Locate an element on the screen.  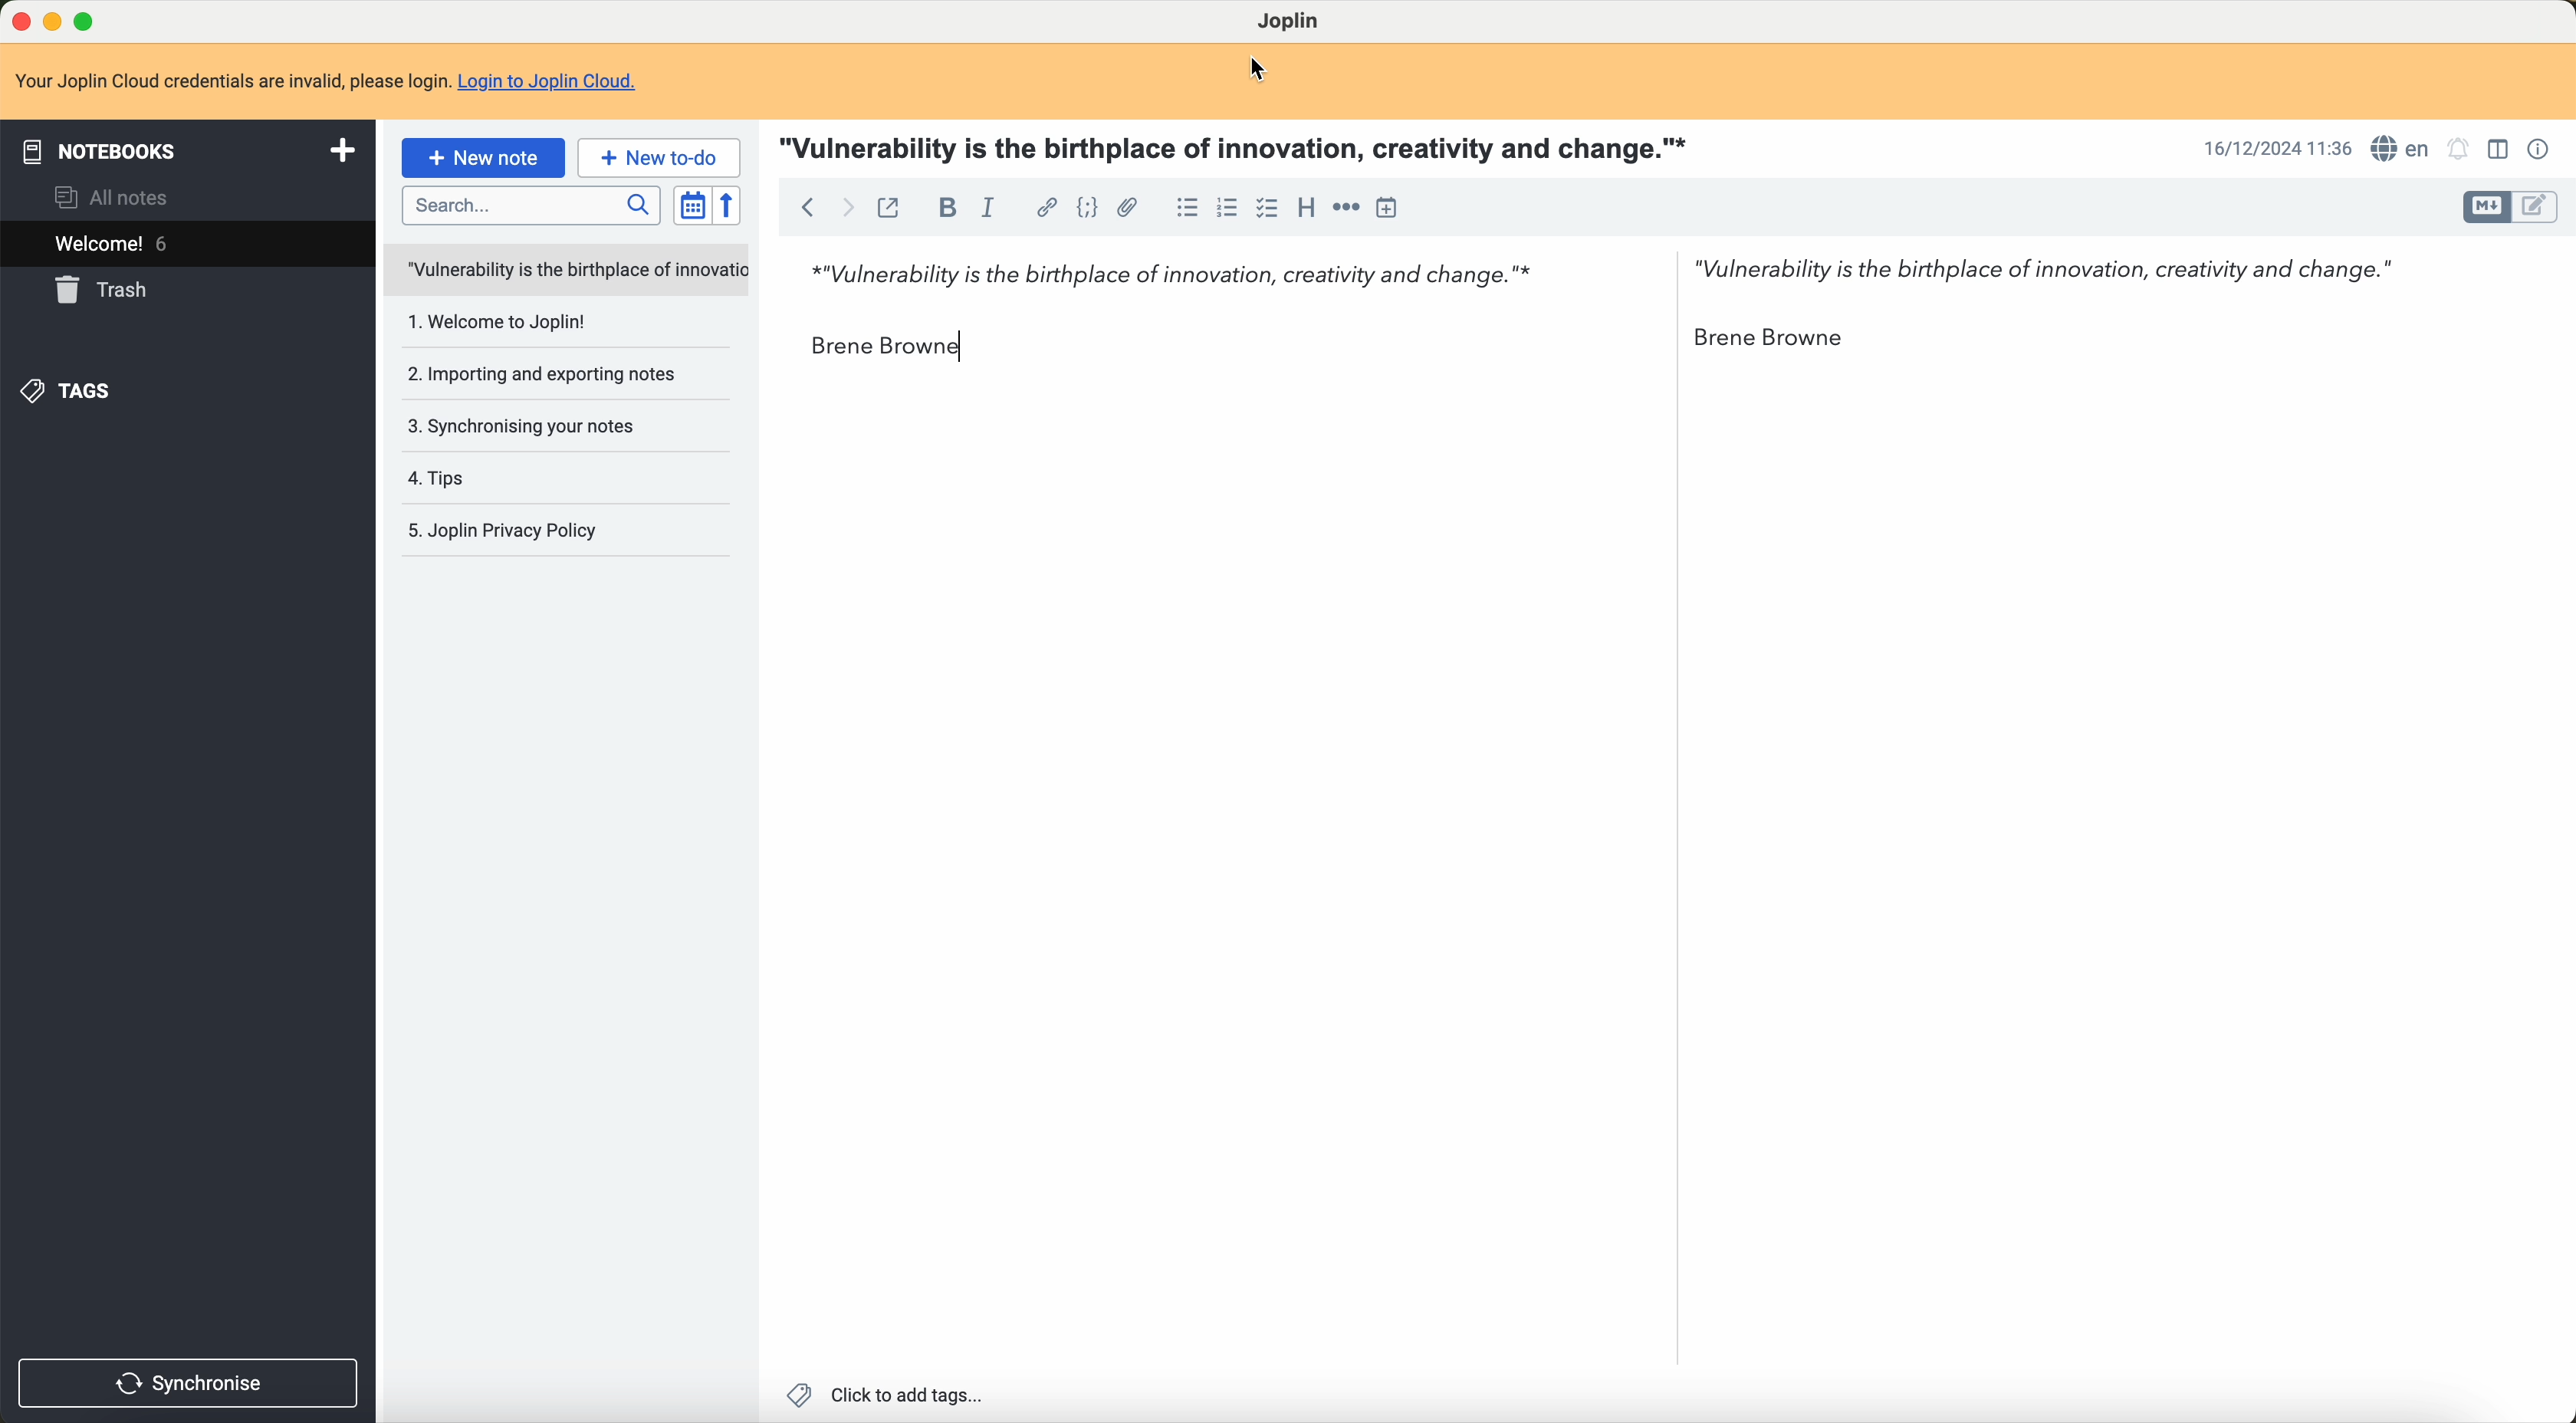
5.Joplin privacy policy is located at coordinates (513, 530).